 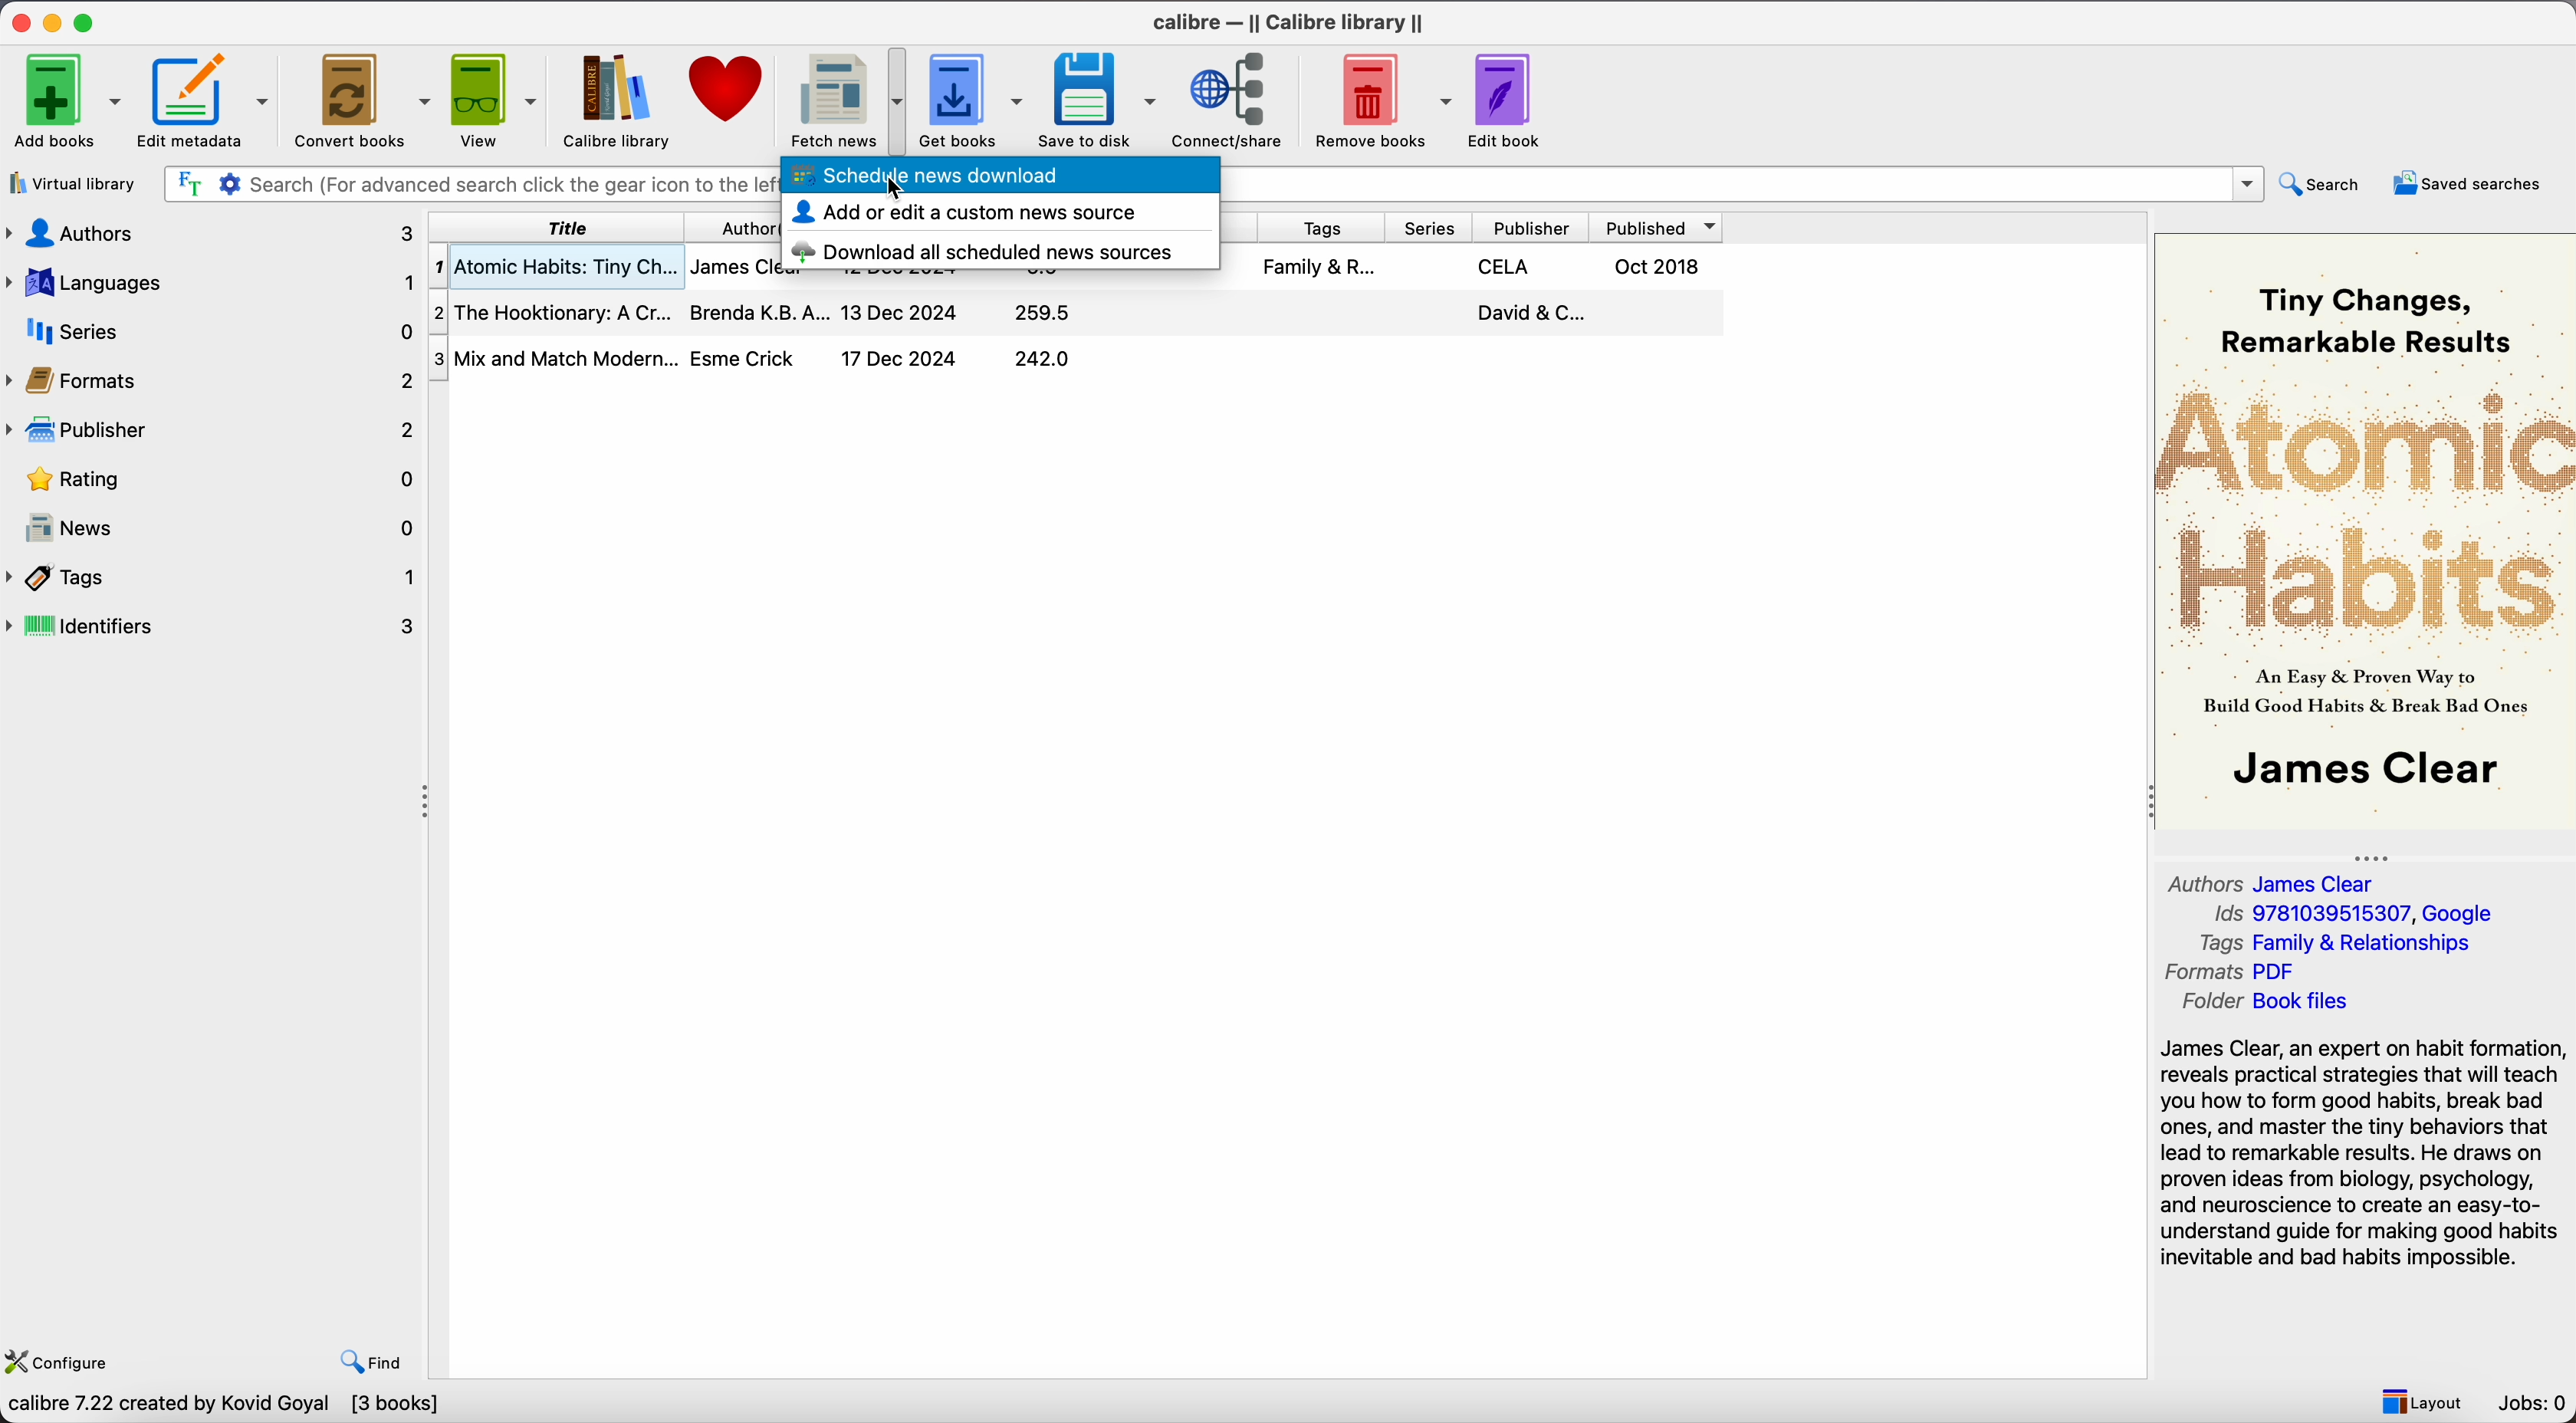 I want to click on Oct 2018, so click(x=1659, y=267).